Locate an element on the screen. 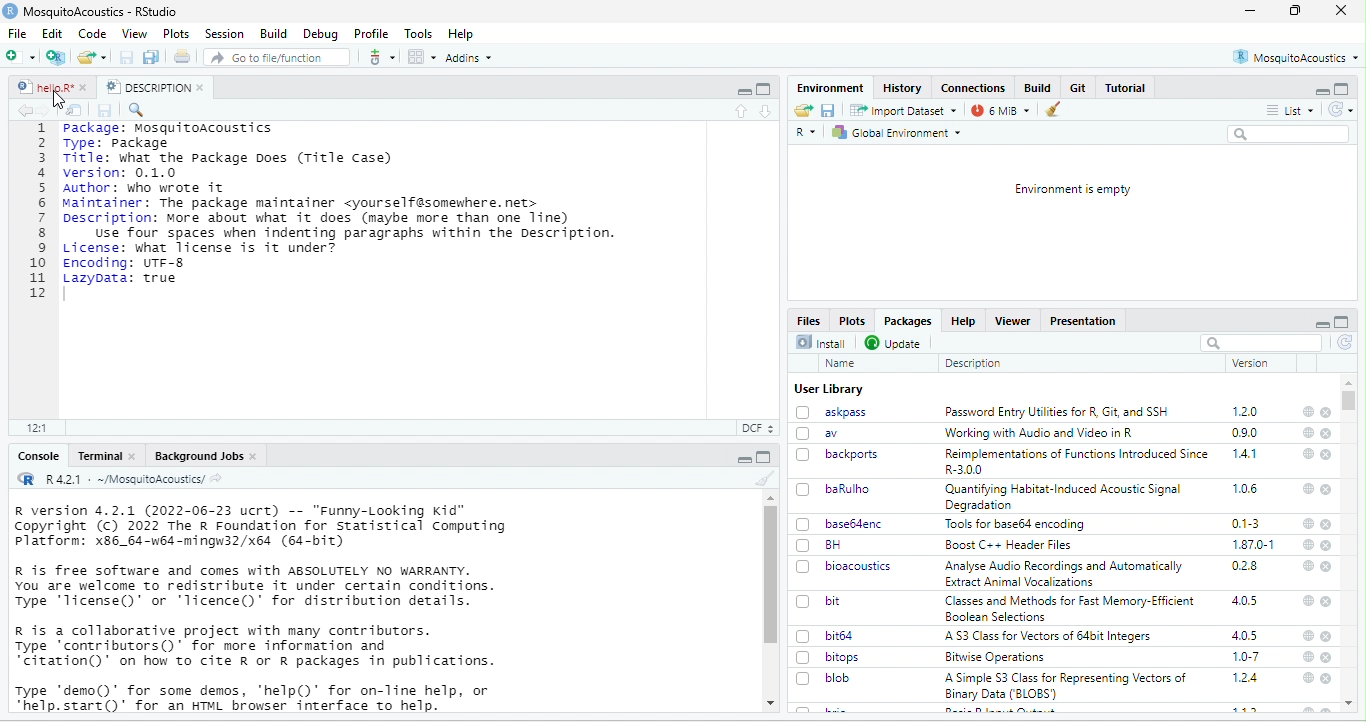 The height and width of the screenshot is (722, 1366). Import Dataset is located at coordinates (903, 110).